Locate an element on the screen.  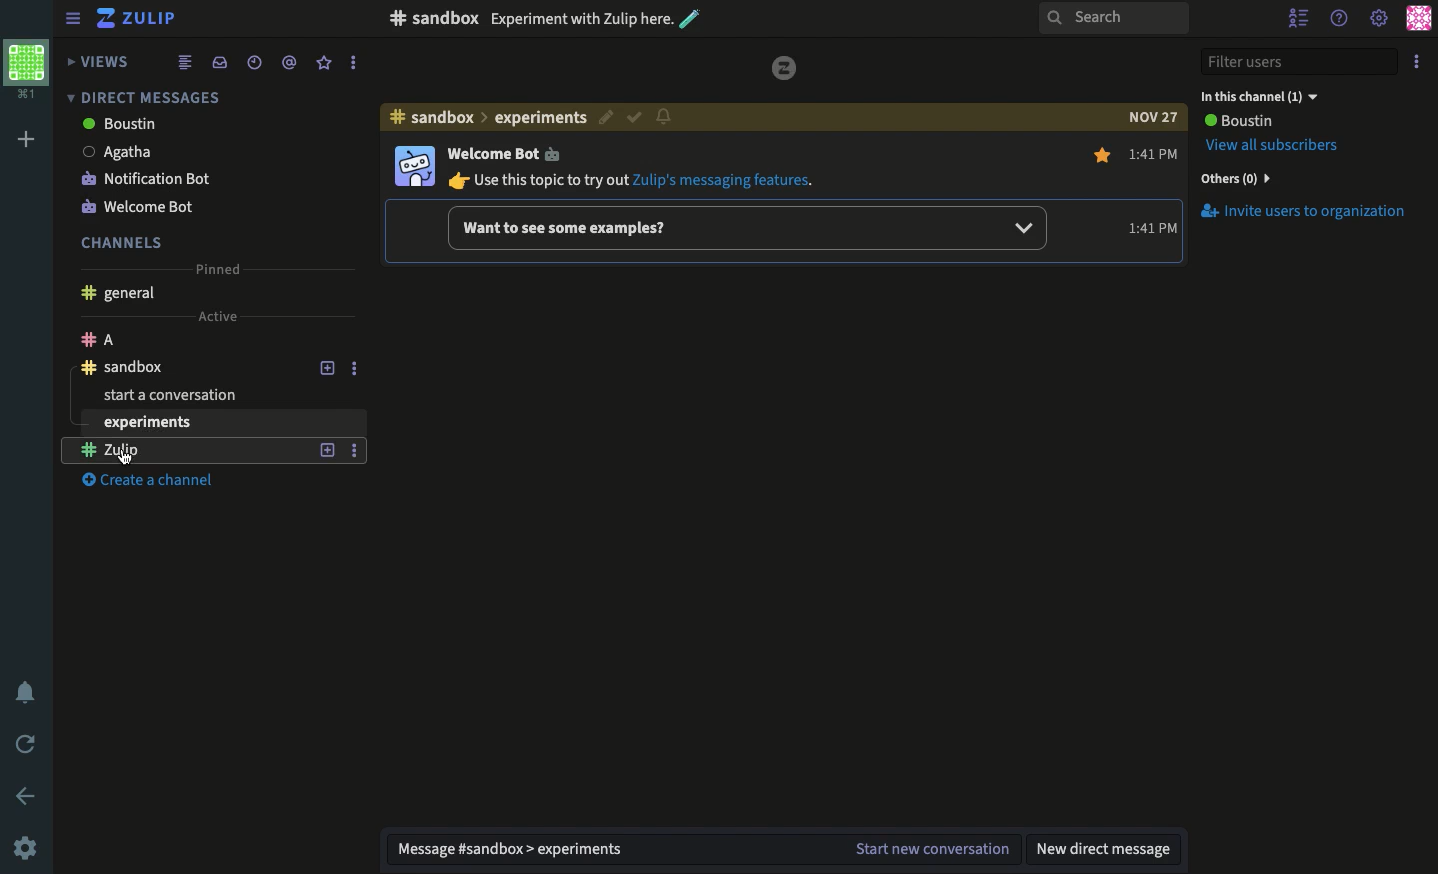
channel zulip is located at coordinates (214, 424).